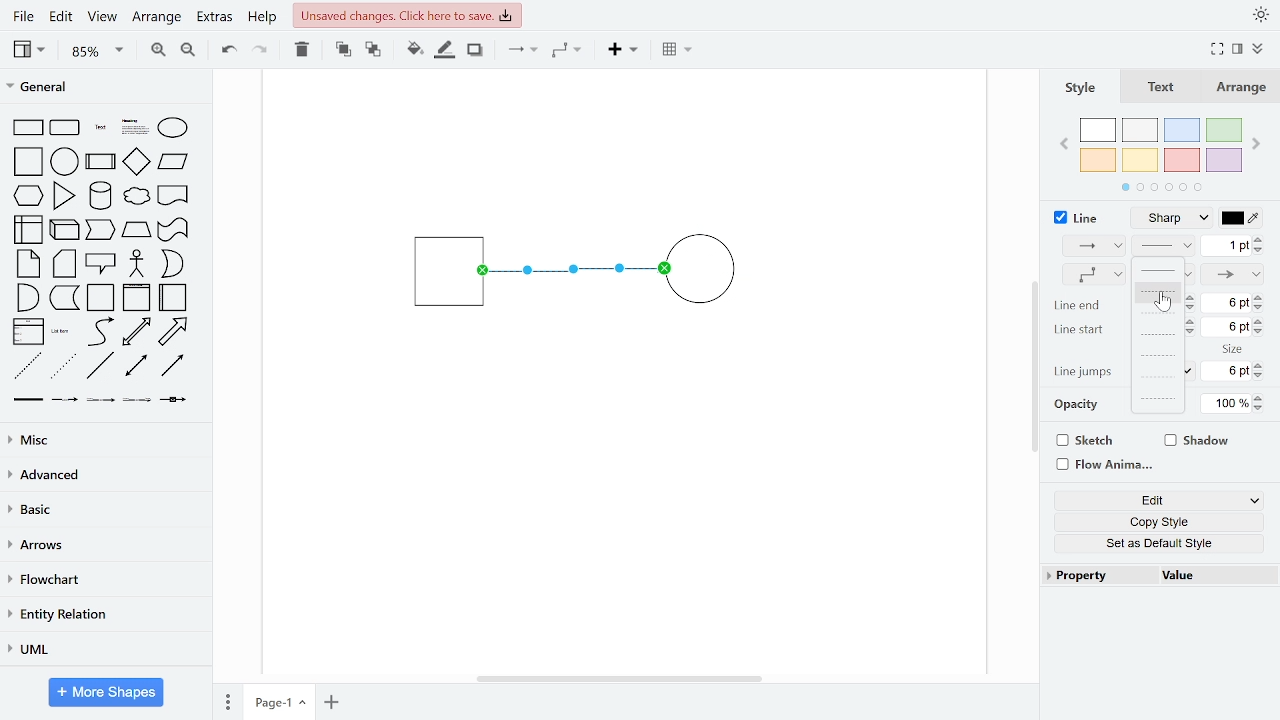  What do you see at coordinates (1159, 355) in the screenshot?
I see `dotted 1` at bounding box center [1159, 355].